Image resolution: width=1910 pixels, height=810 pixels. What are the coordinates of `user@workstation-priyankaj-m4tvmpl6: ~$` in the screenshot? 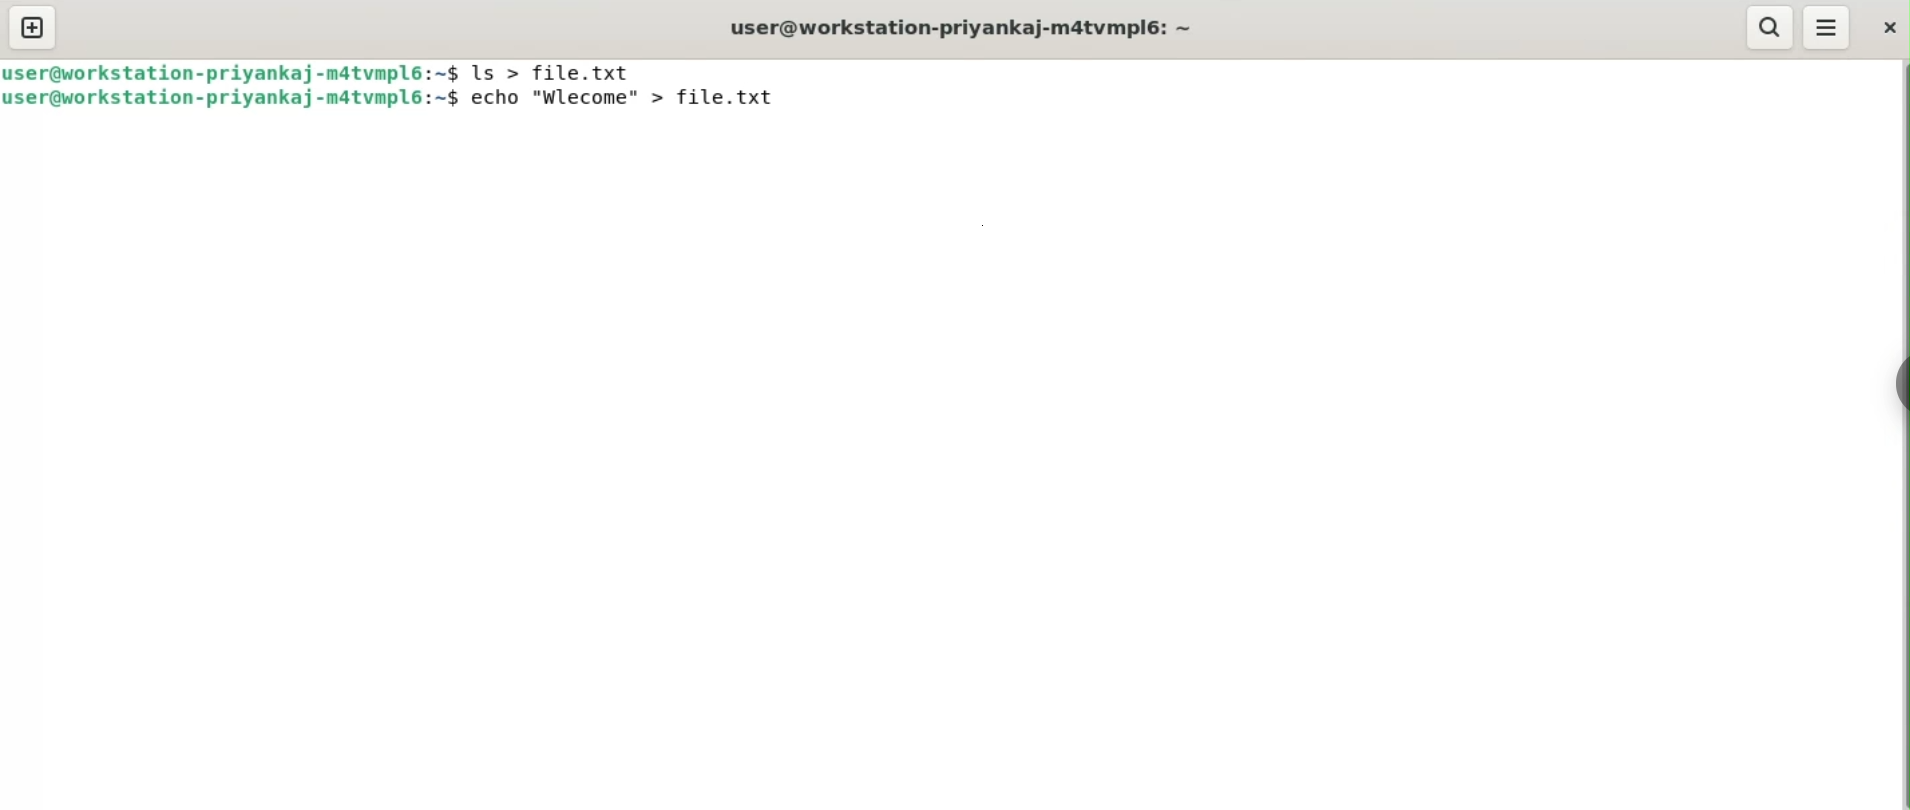 It's located at (230, 101).